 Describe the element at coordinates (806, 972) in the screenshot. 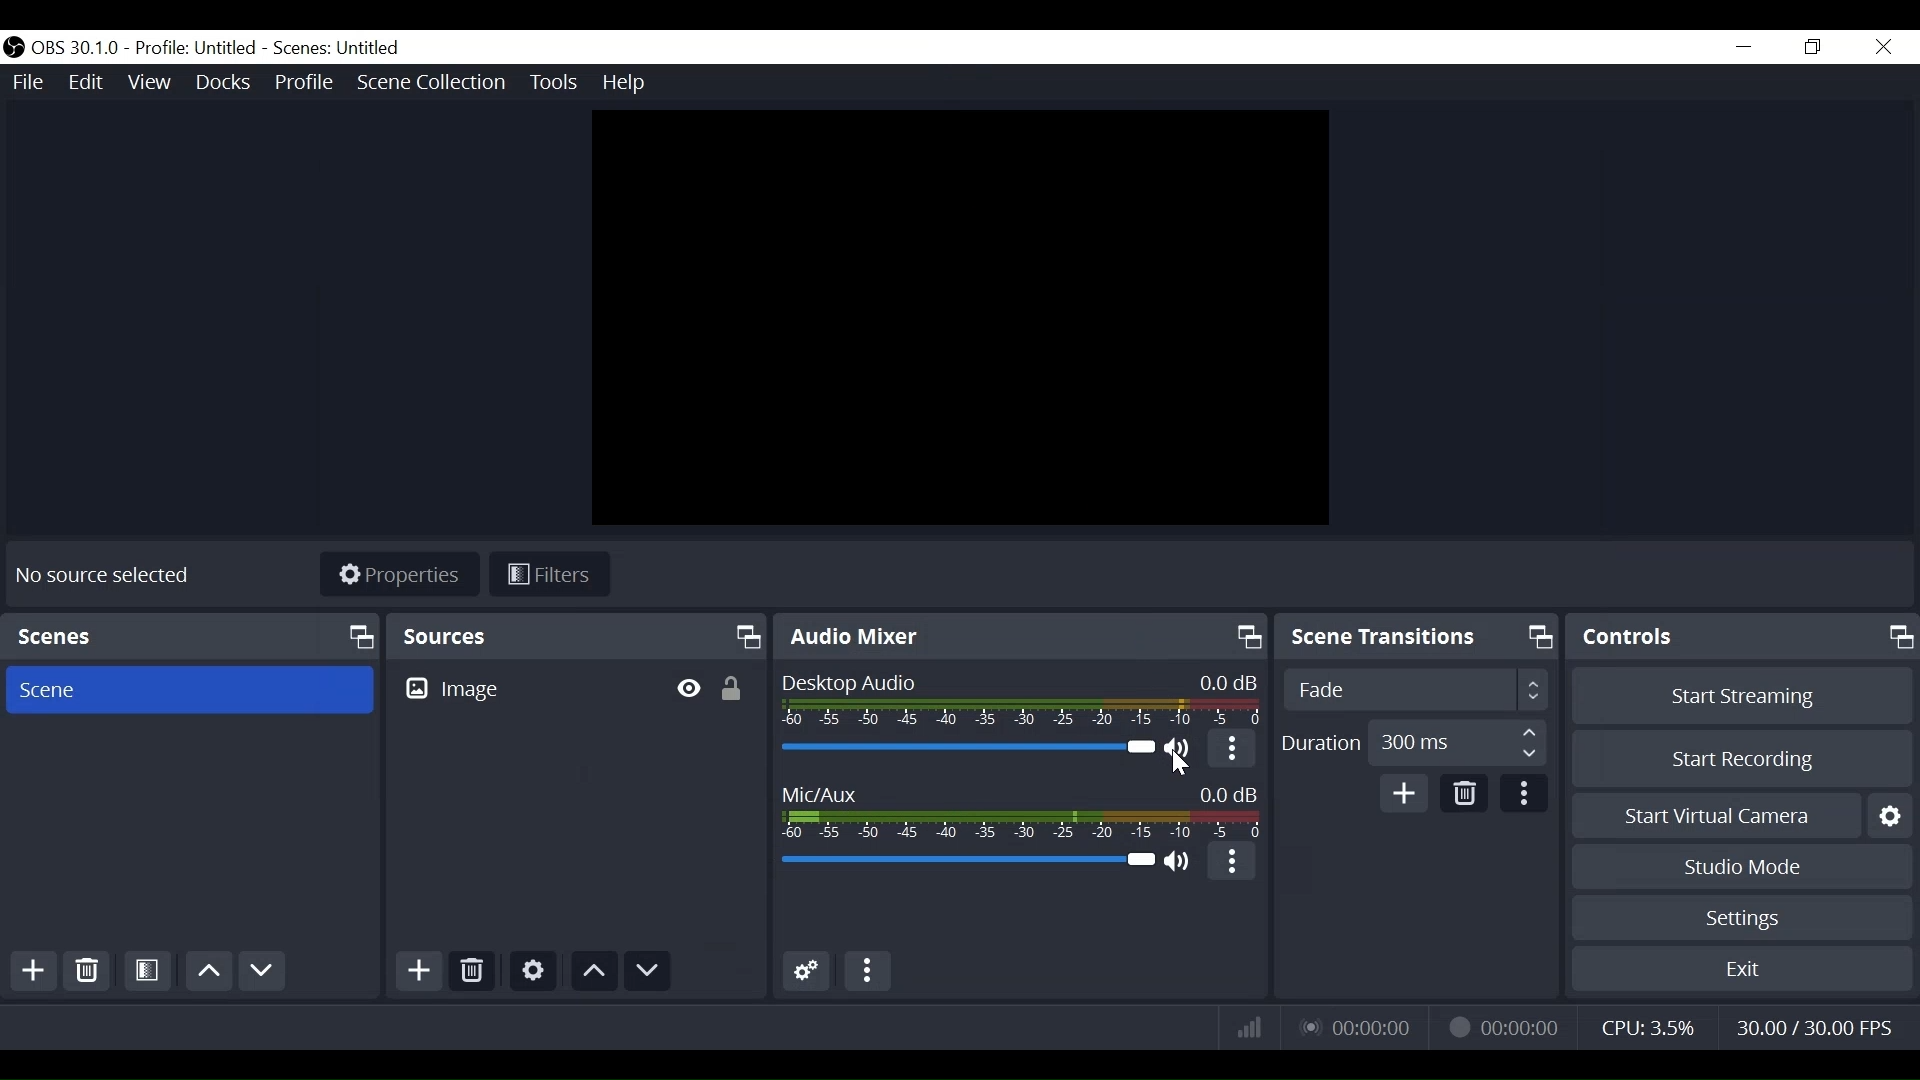

I see `Advanced Audio Settings` at that location.